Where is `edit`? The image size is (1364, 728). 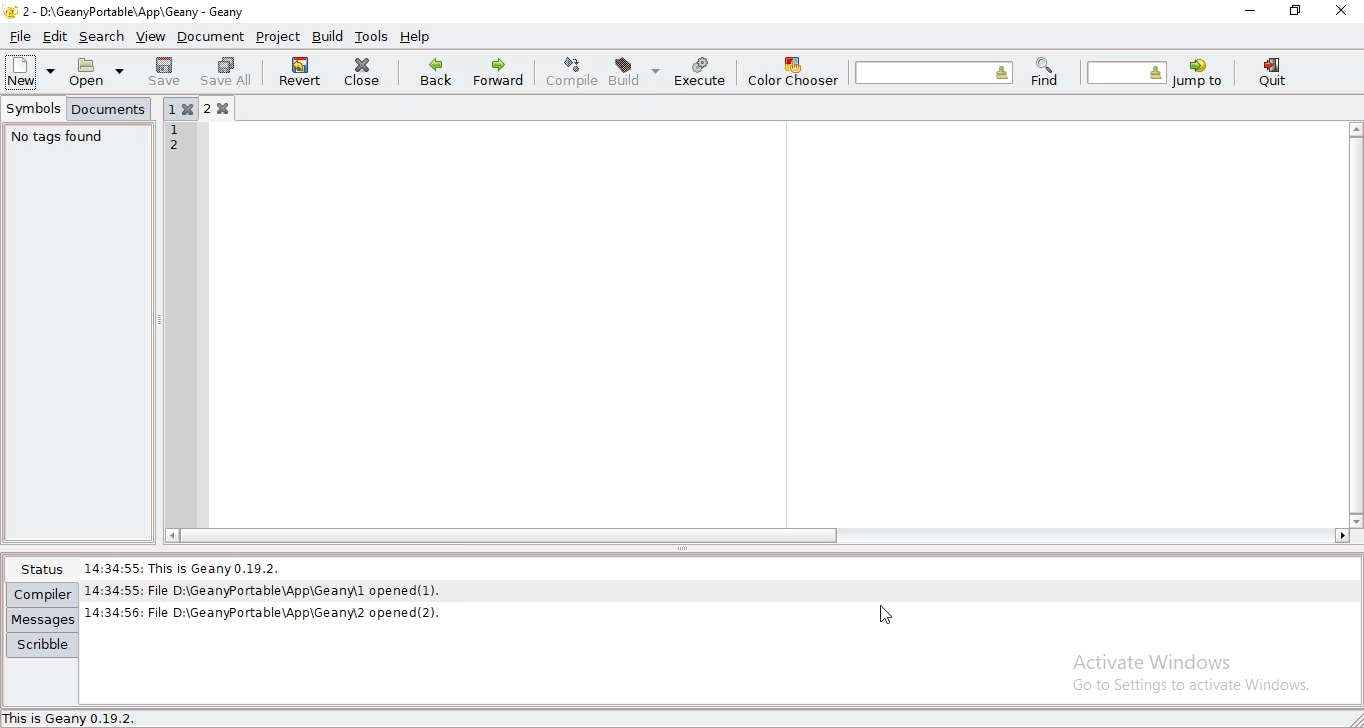
edit is located at coordinates (57, 35).